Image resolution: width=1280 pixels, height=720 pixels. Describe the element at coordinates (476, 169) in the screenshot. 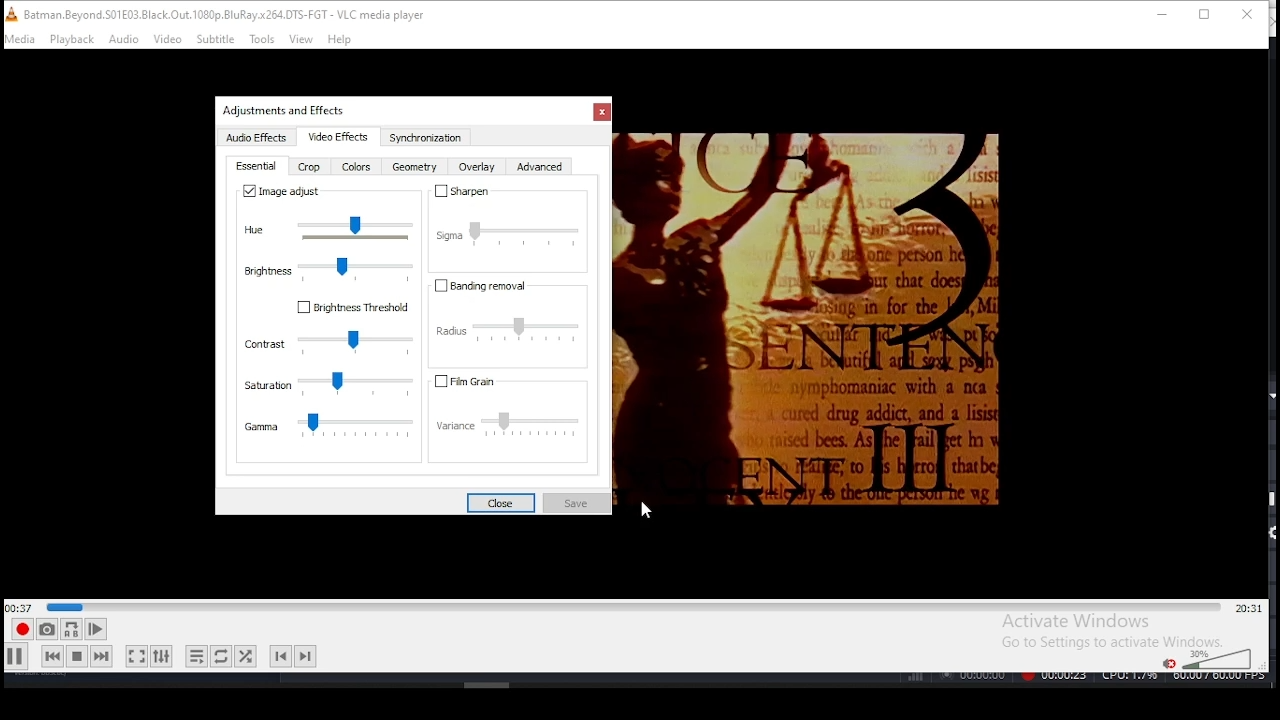

I see `overlay` at that location.